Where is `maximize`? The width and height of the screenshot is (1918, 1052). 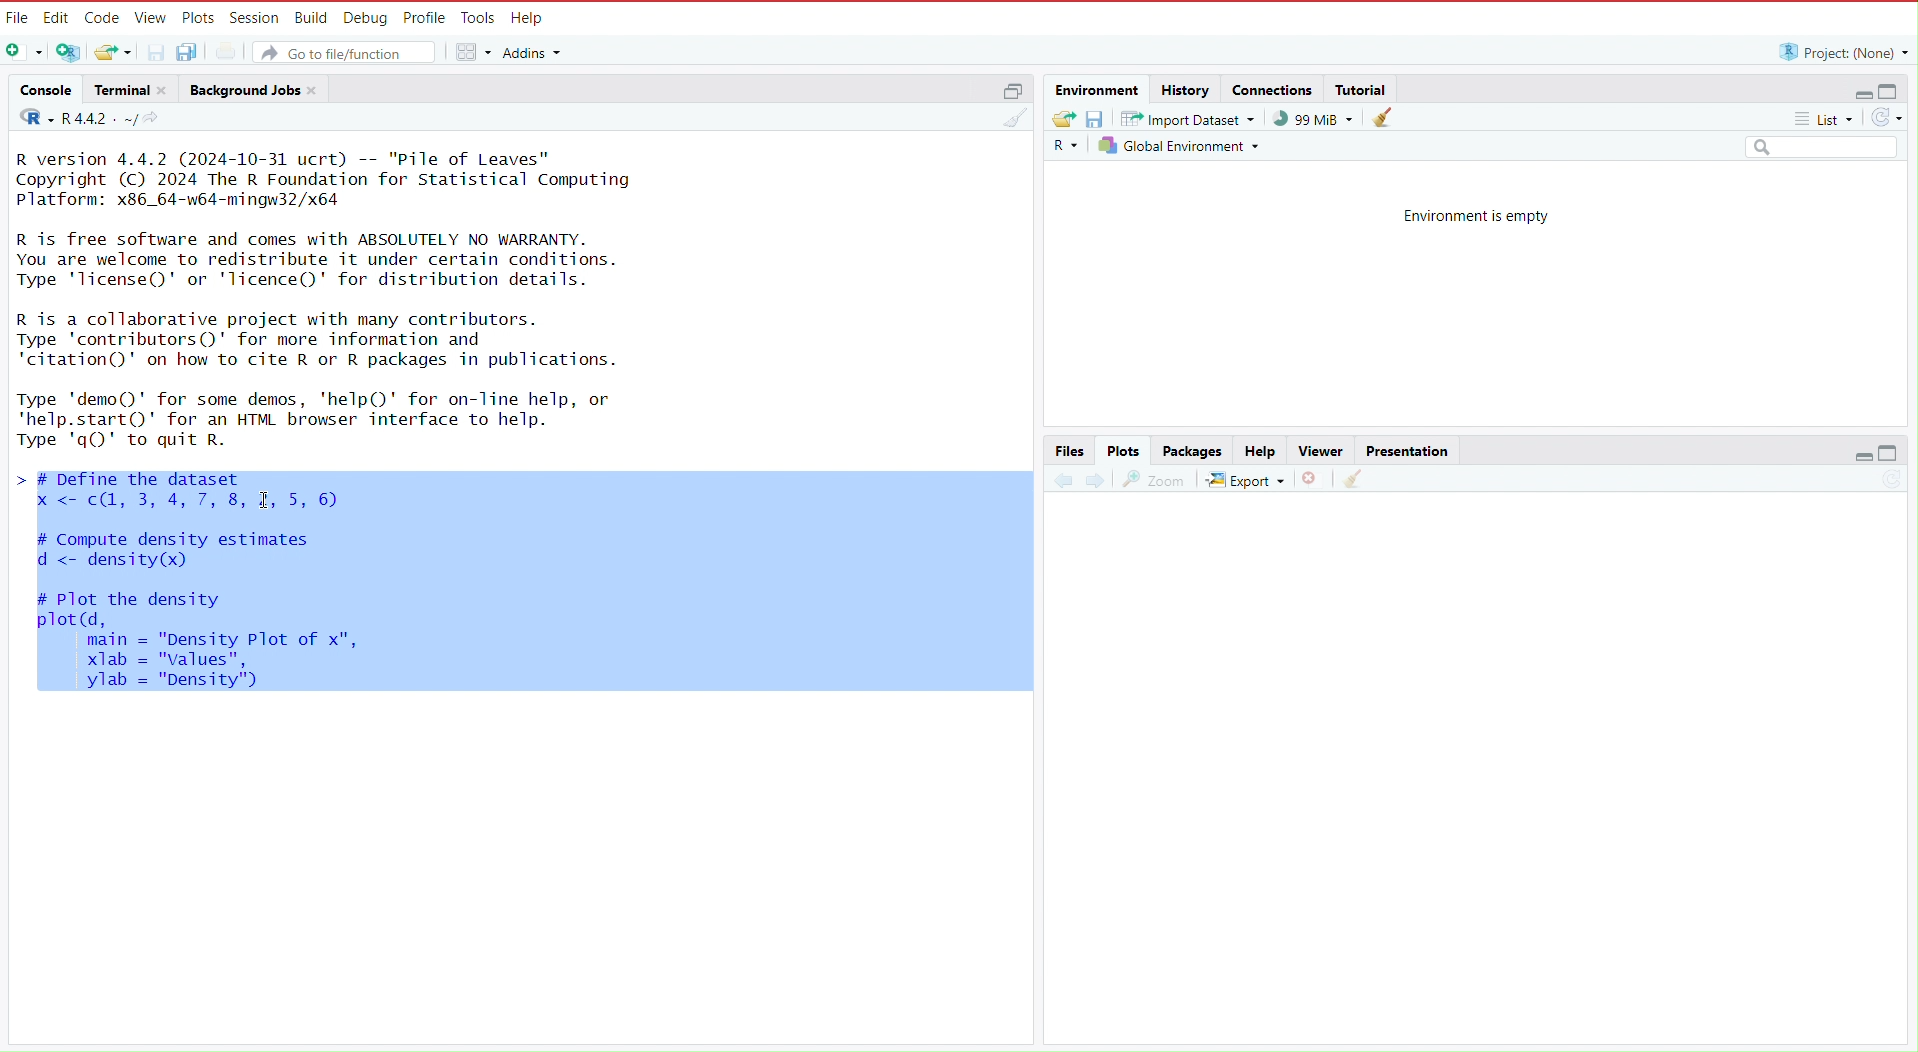
maximize is located at coordinates (1015, 91).